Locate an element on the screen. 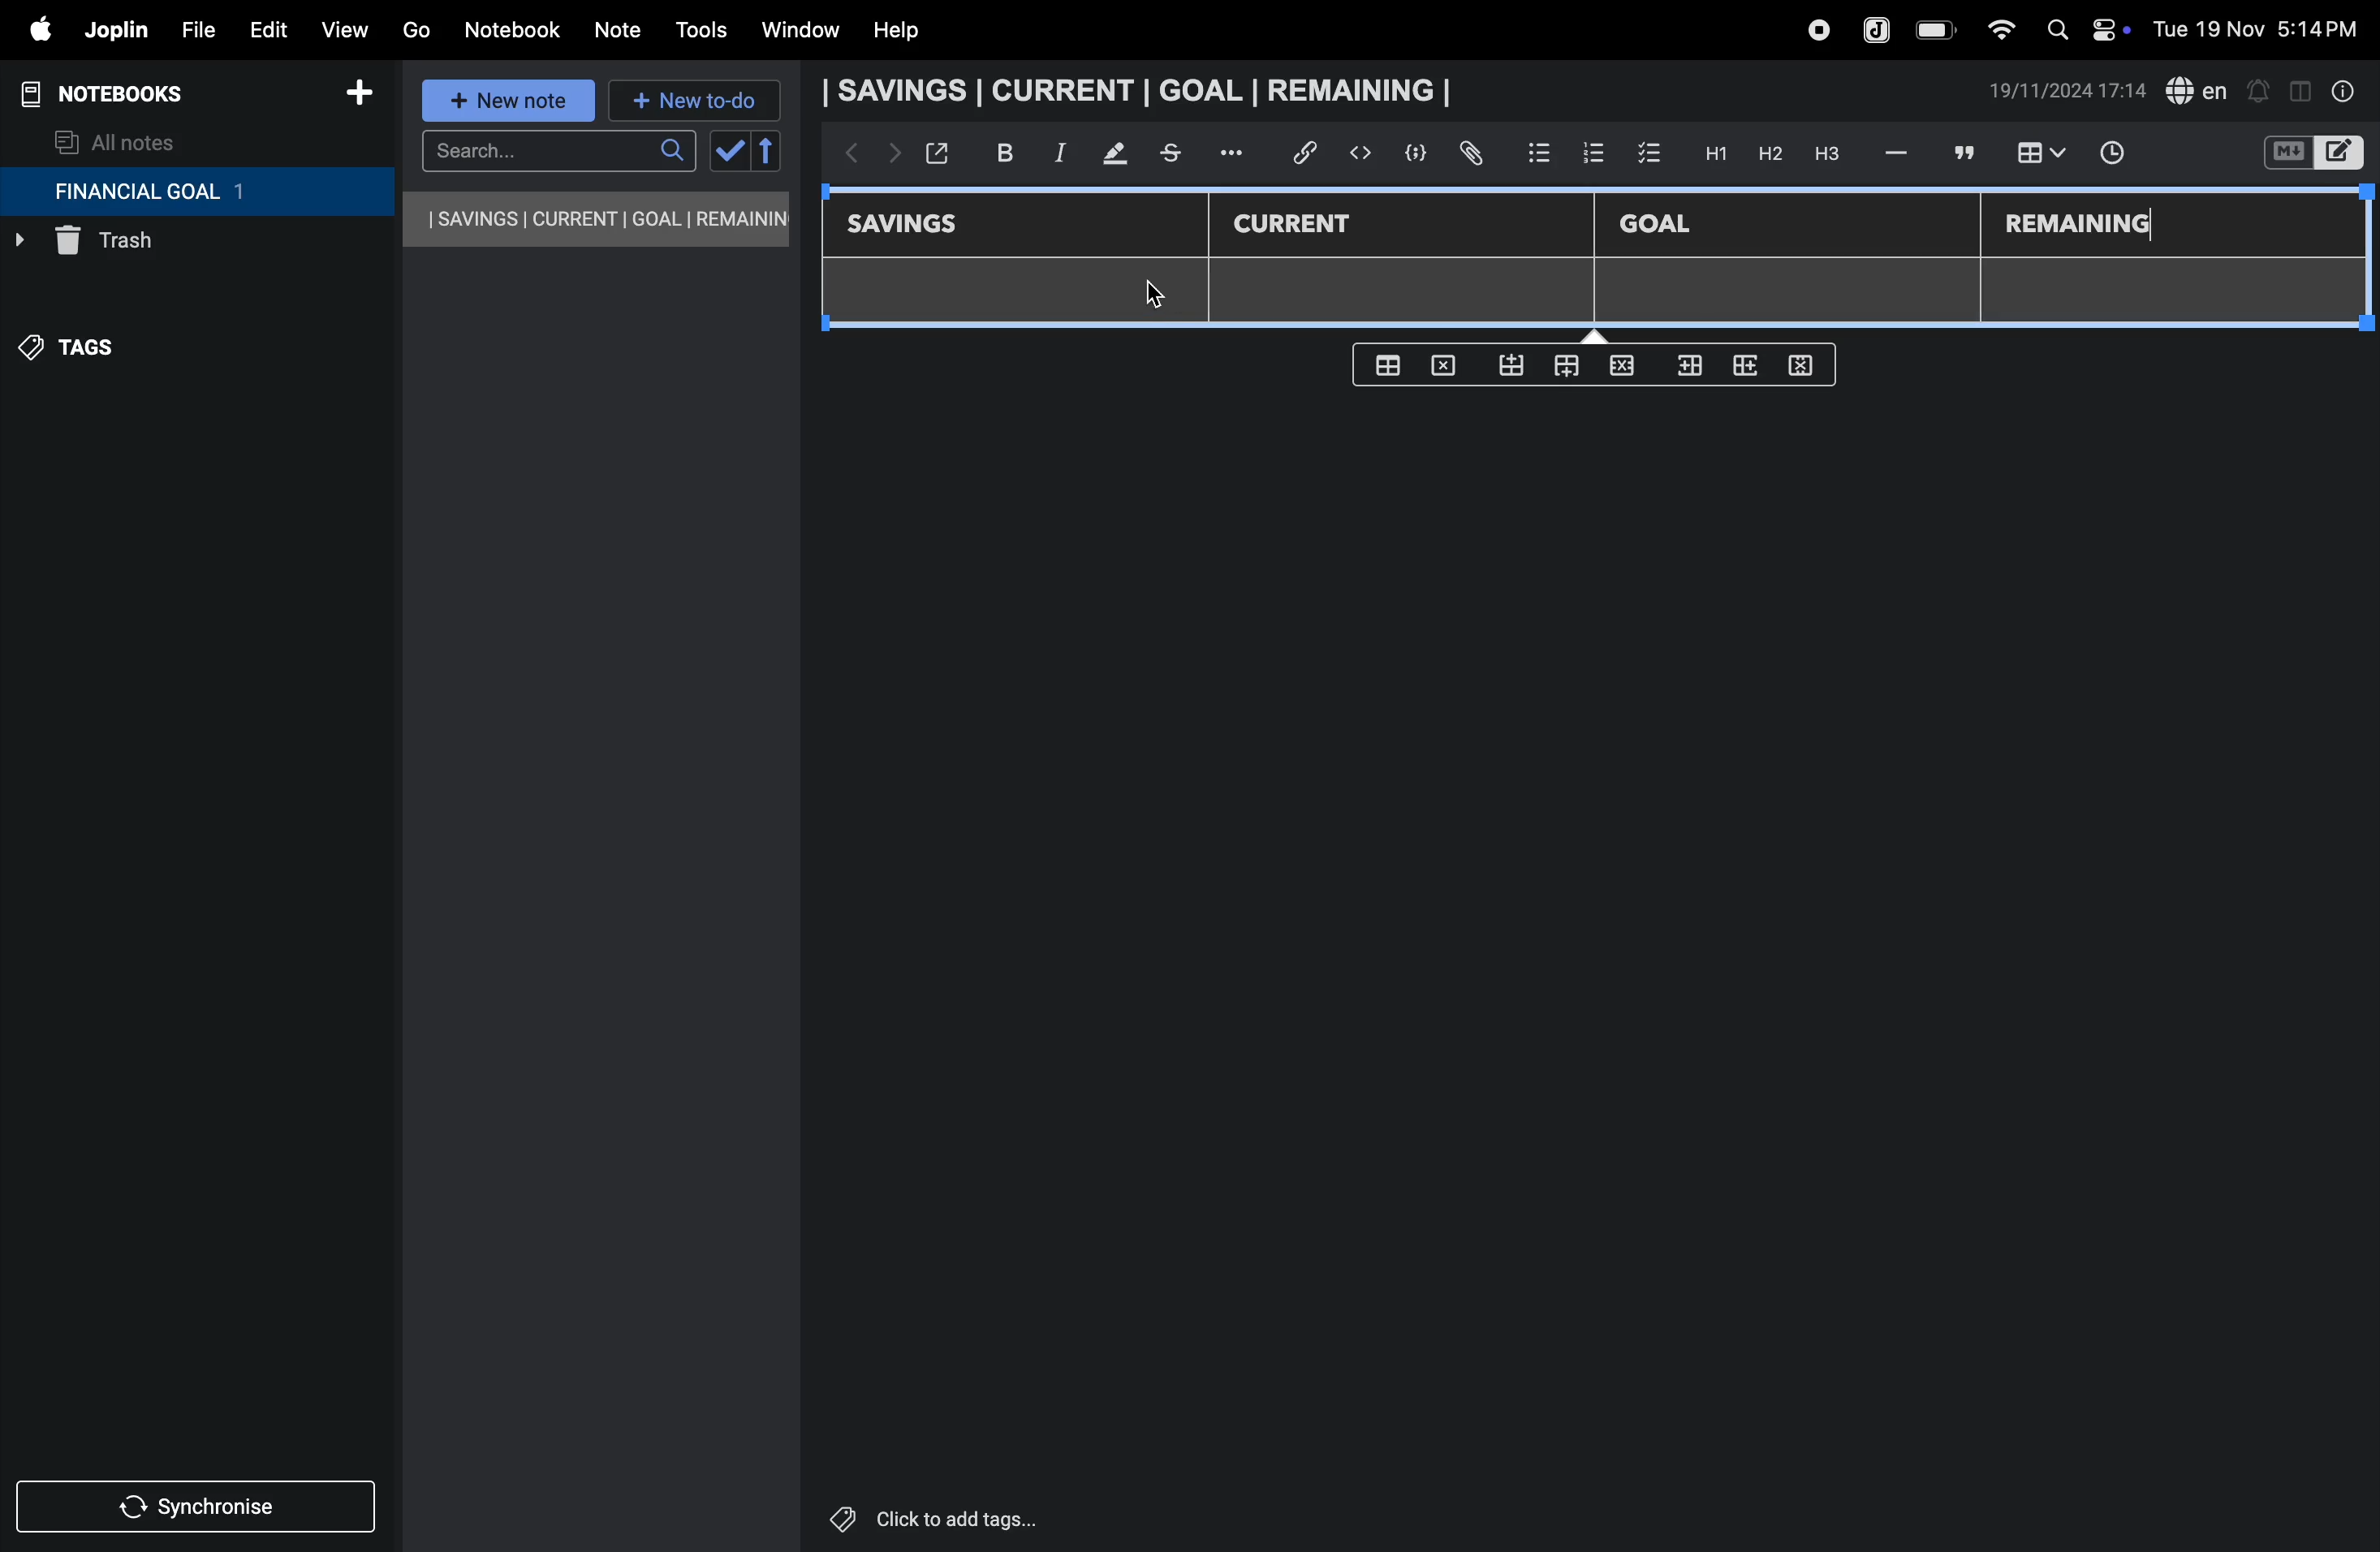 This screenshot has width=2380, height=1552. check is located at coordinates (727, 152).